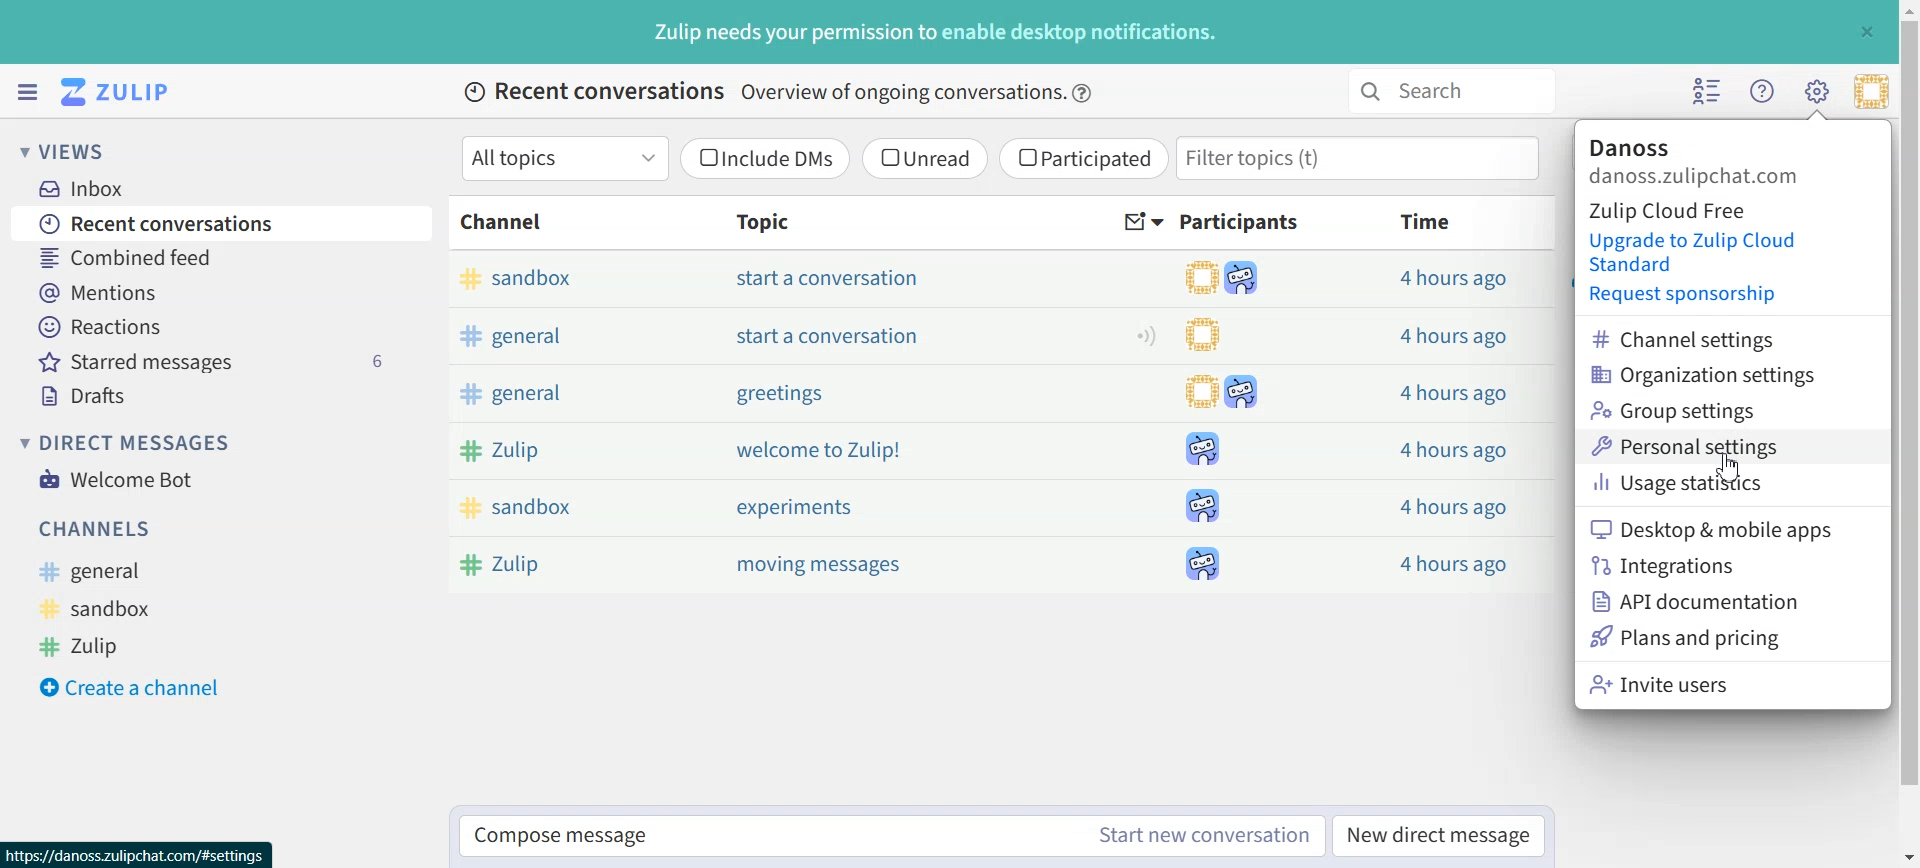  What do you see at coordinates (103, 608) in the screenshot?
I see `#sandbox` at bounding box center [103, 608].